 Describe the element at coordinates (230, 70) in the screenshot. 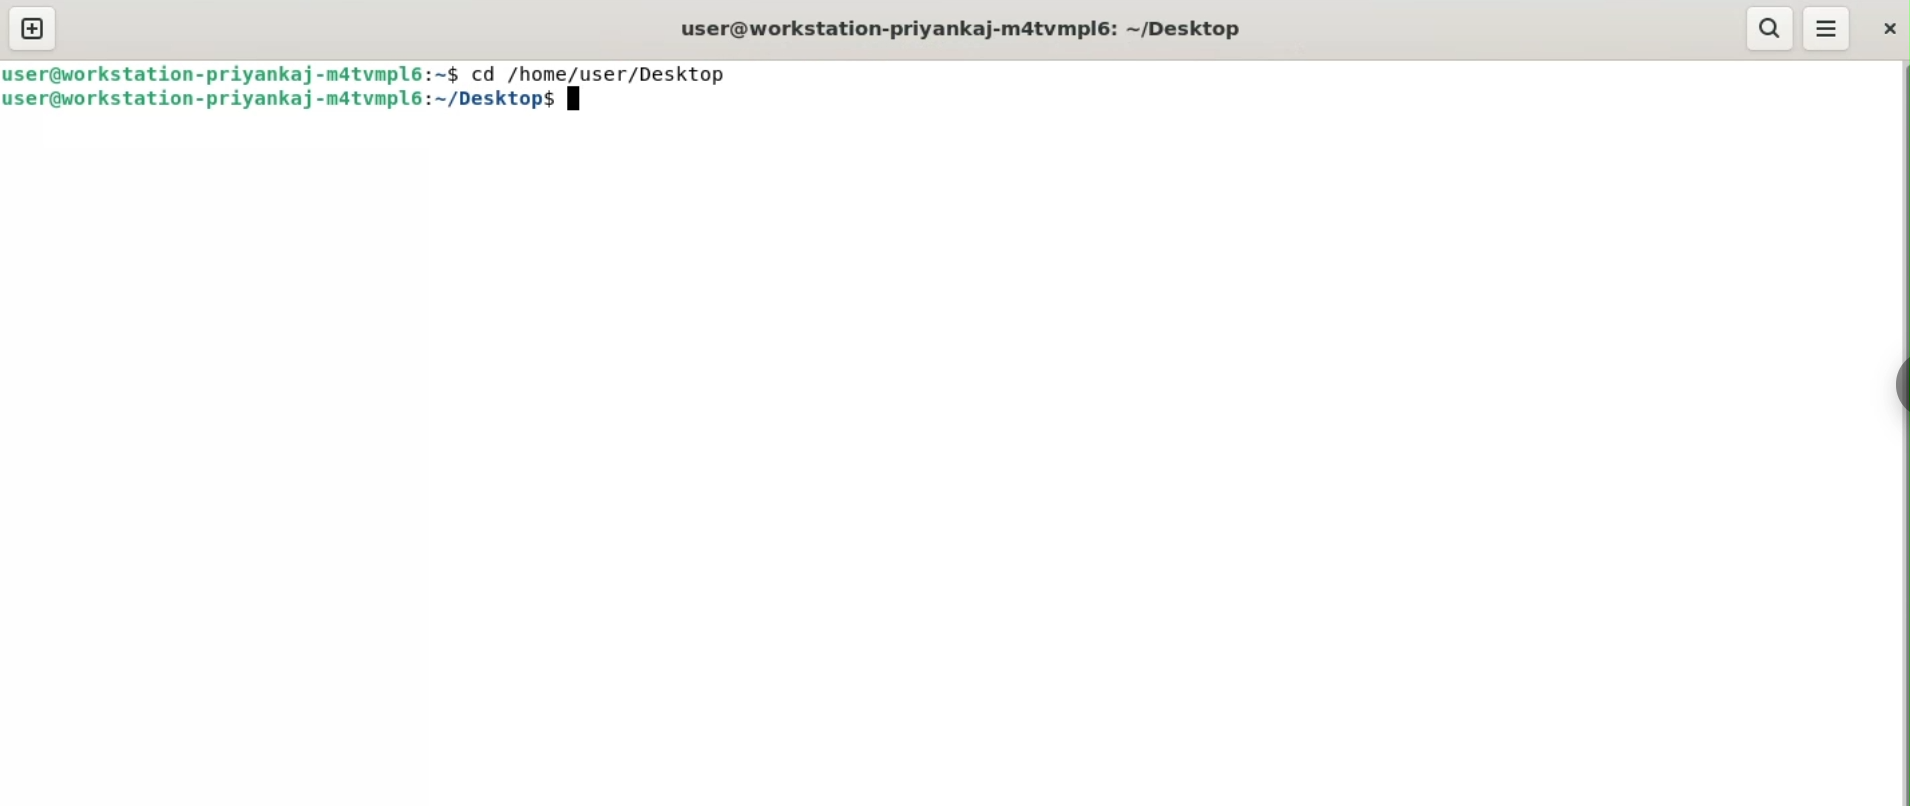

I see `user@workstation-priyankaj-m4tvmpl6:~$` at that location.